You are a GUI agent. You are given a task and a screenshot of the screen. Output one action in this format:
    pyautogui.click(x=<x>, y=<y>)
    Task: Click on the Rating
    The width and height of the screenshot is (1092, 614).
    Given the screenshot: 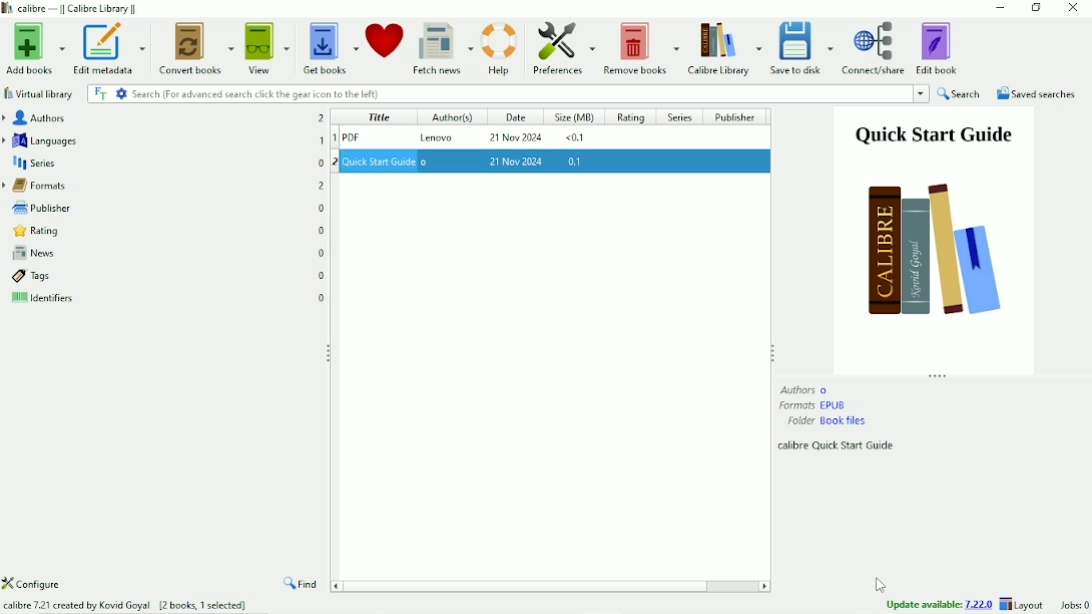 What is the action you would take?
    pyautogui.click(x=164, y=230)
    